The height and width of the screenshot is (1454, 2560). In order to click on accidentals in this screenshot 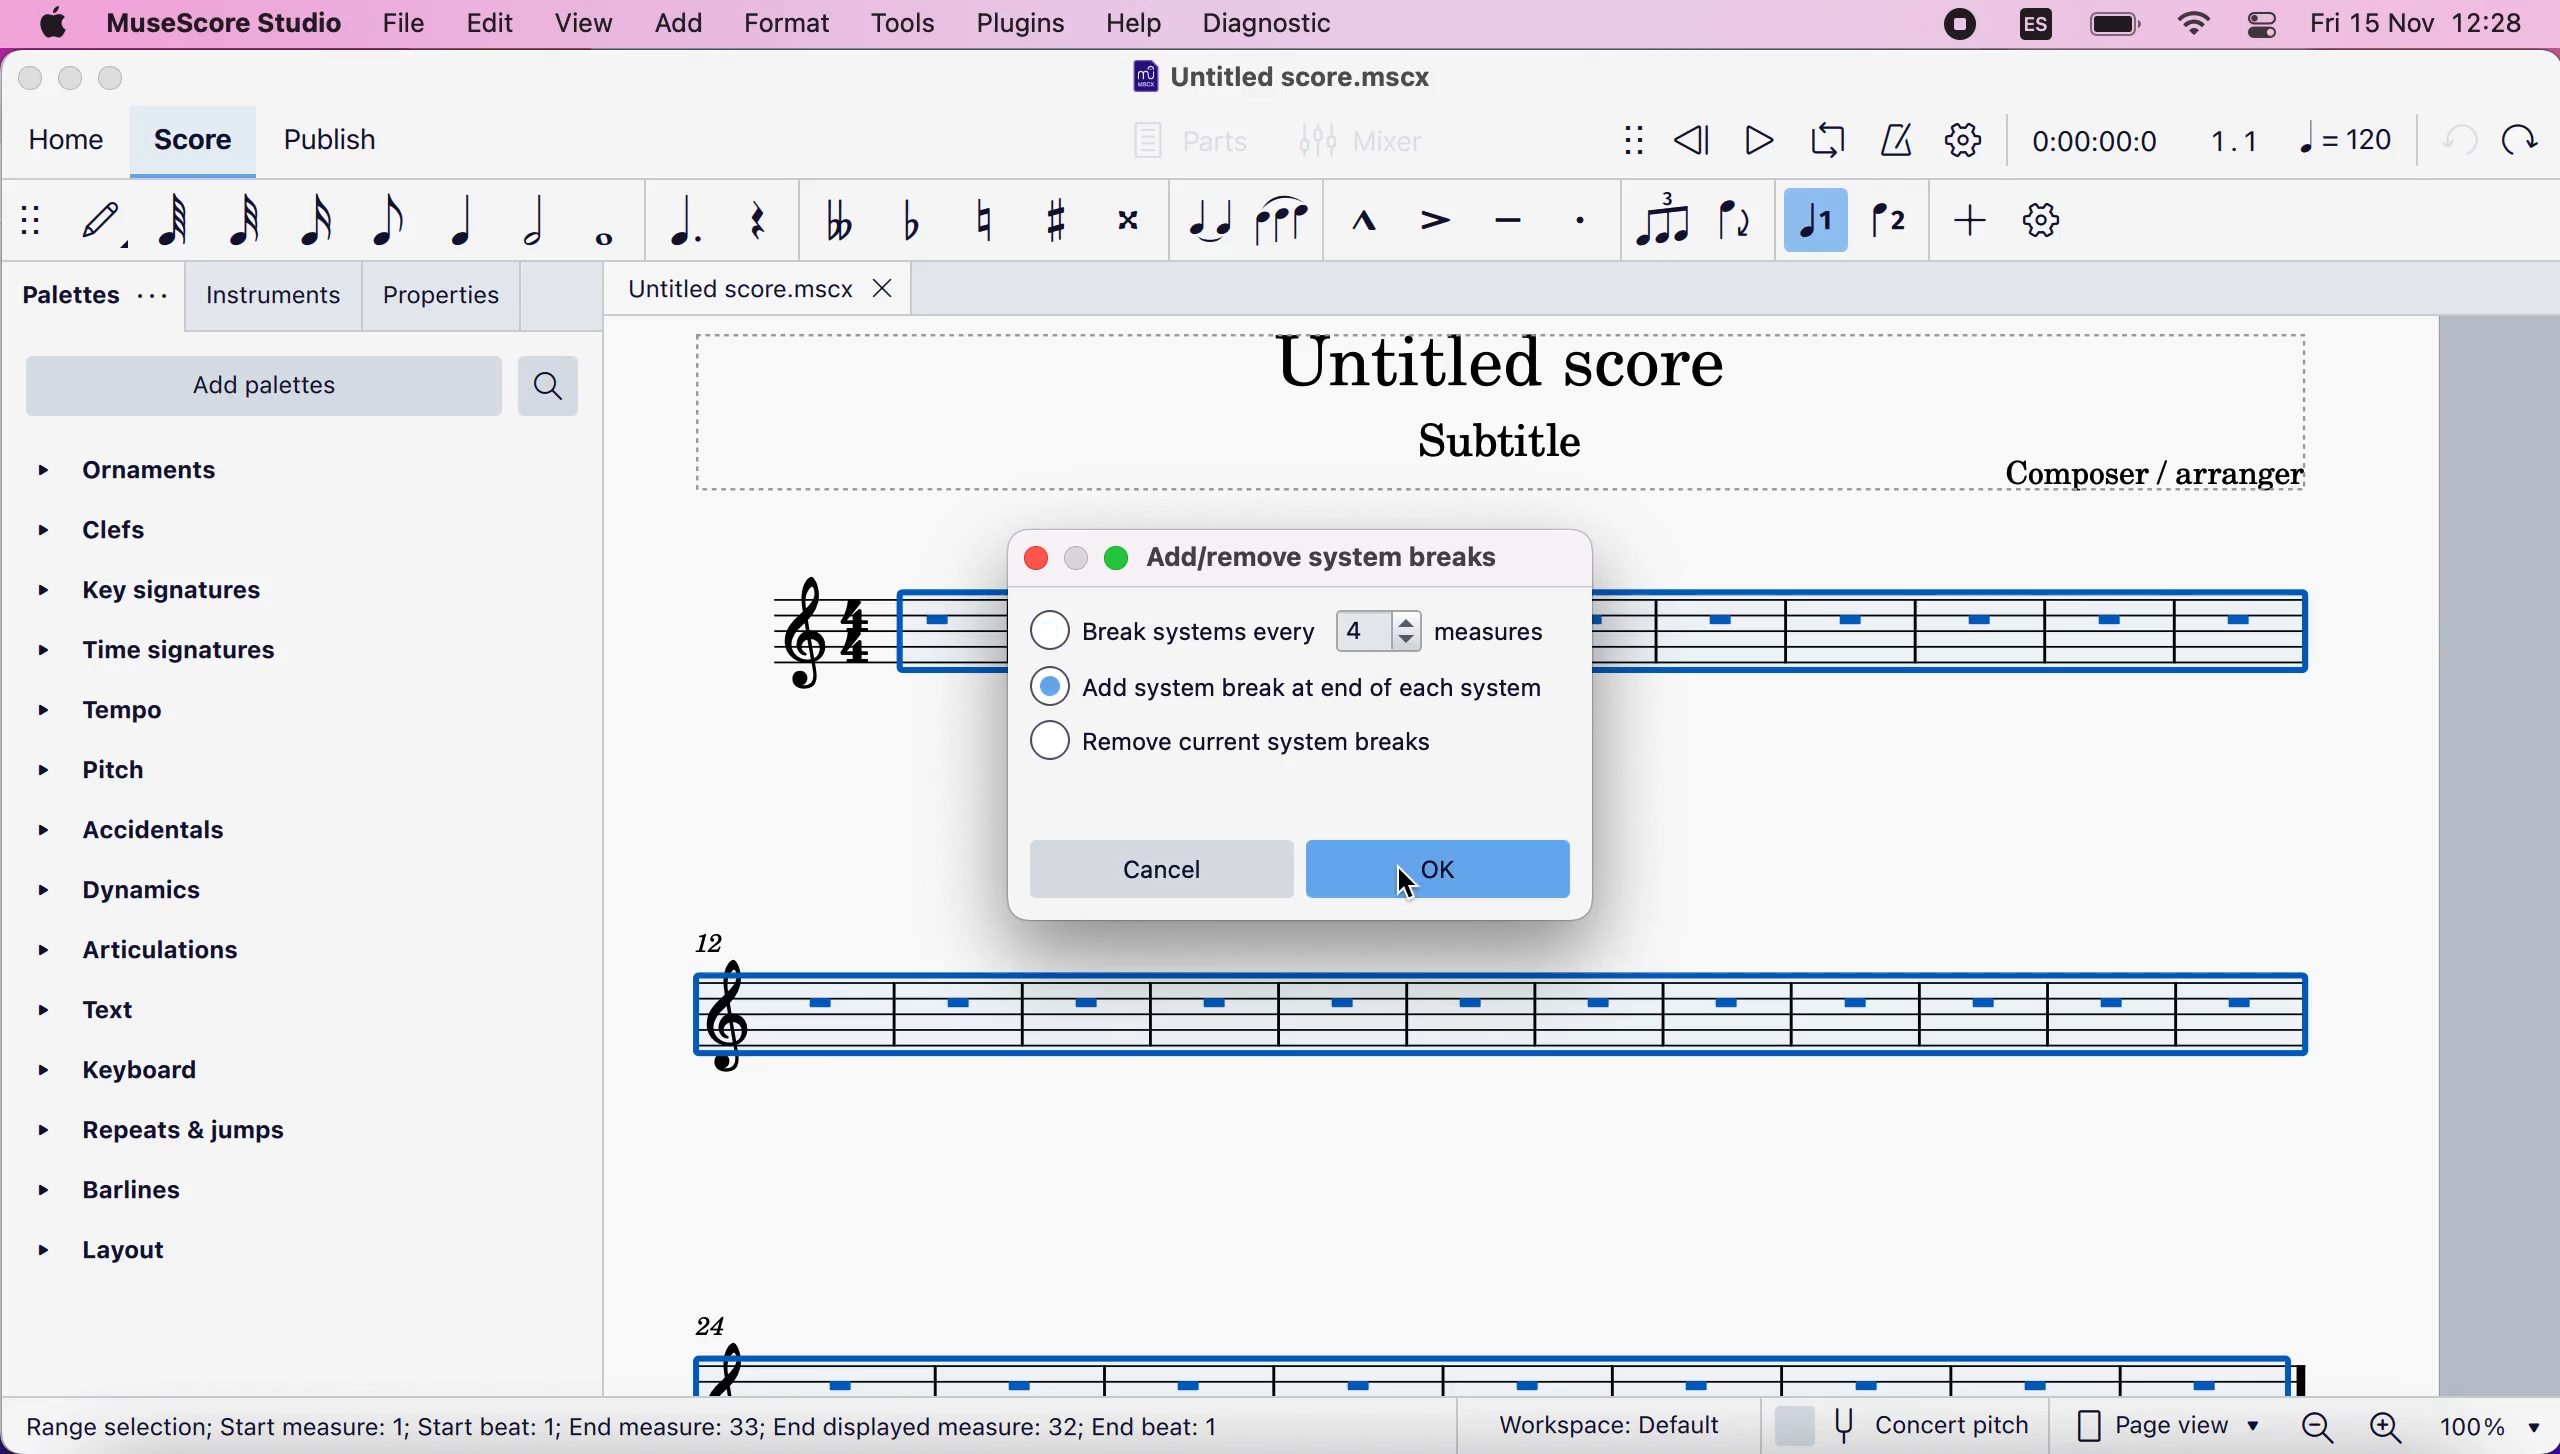, I will do `click(184, 834)`.